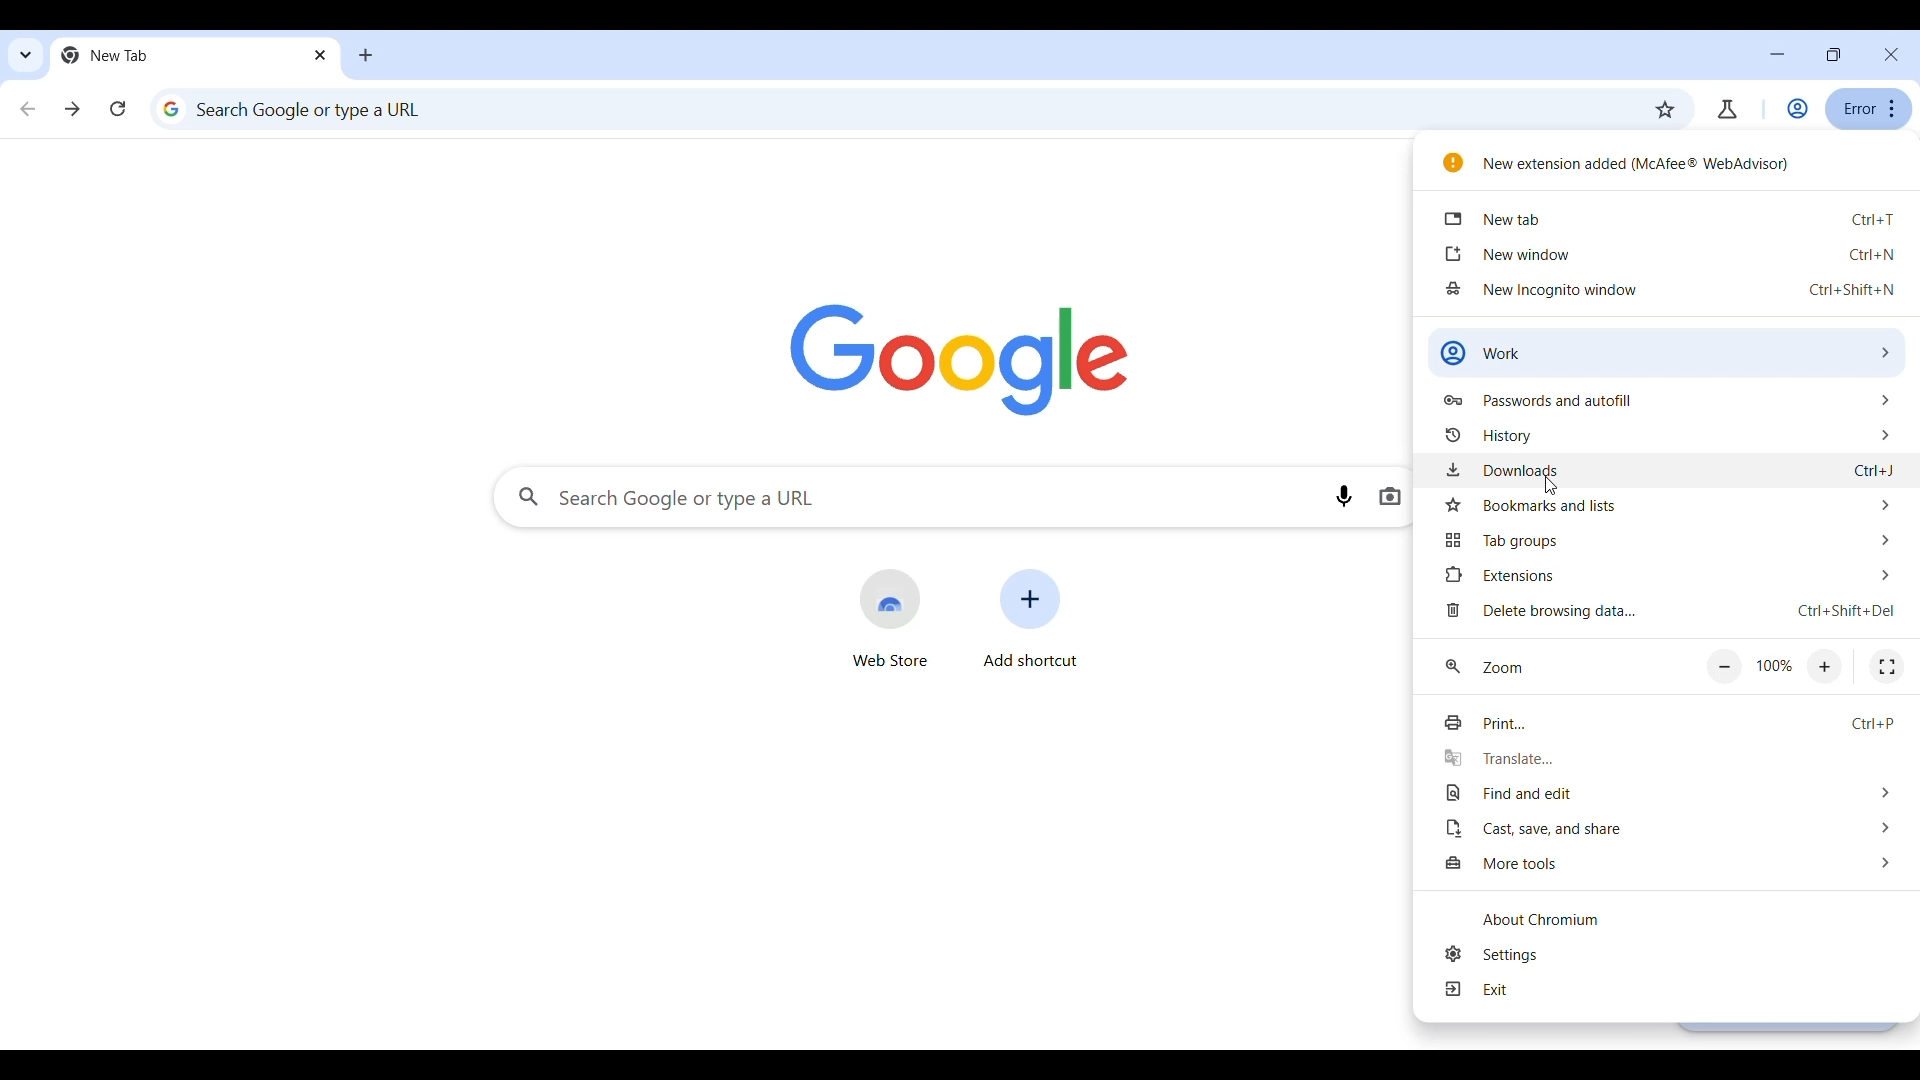 The image size is (1920, 1080). What do you see at coordinates (1825, 667) in the screenshot?
I see `Zoom in` at bounding box center [1825, 667].